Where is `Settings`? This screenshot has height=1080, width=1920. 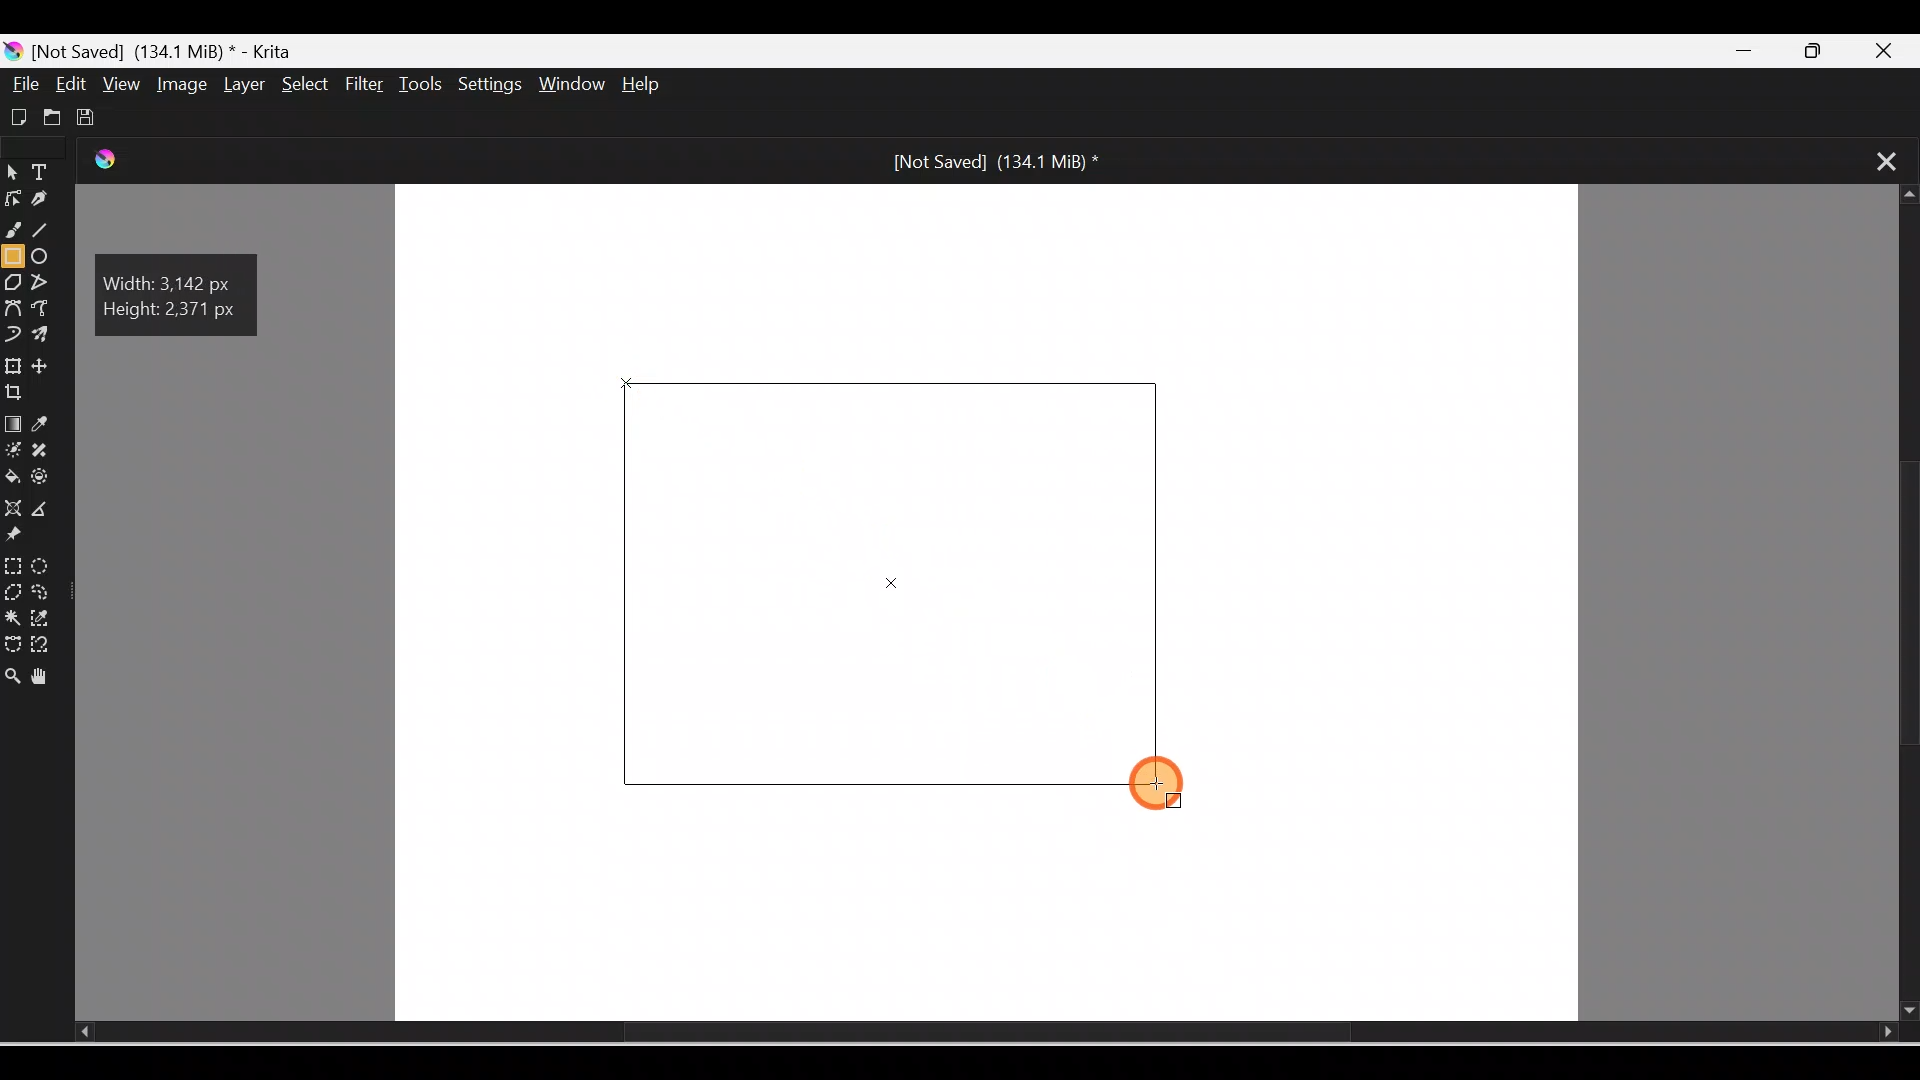
Settings is located at coordinates (492, 86).